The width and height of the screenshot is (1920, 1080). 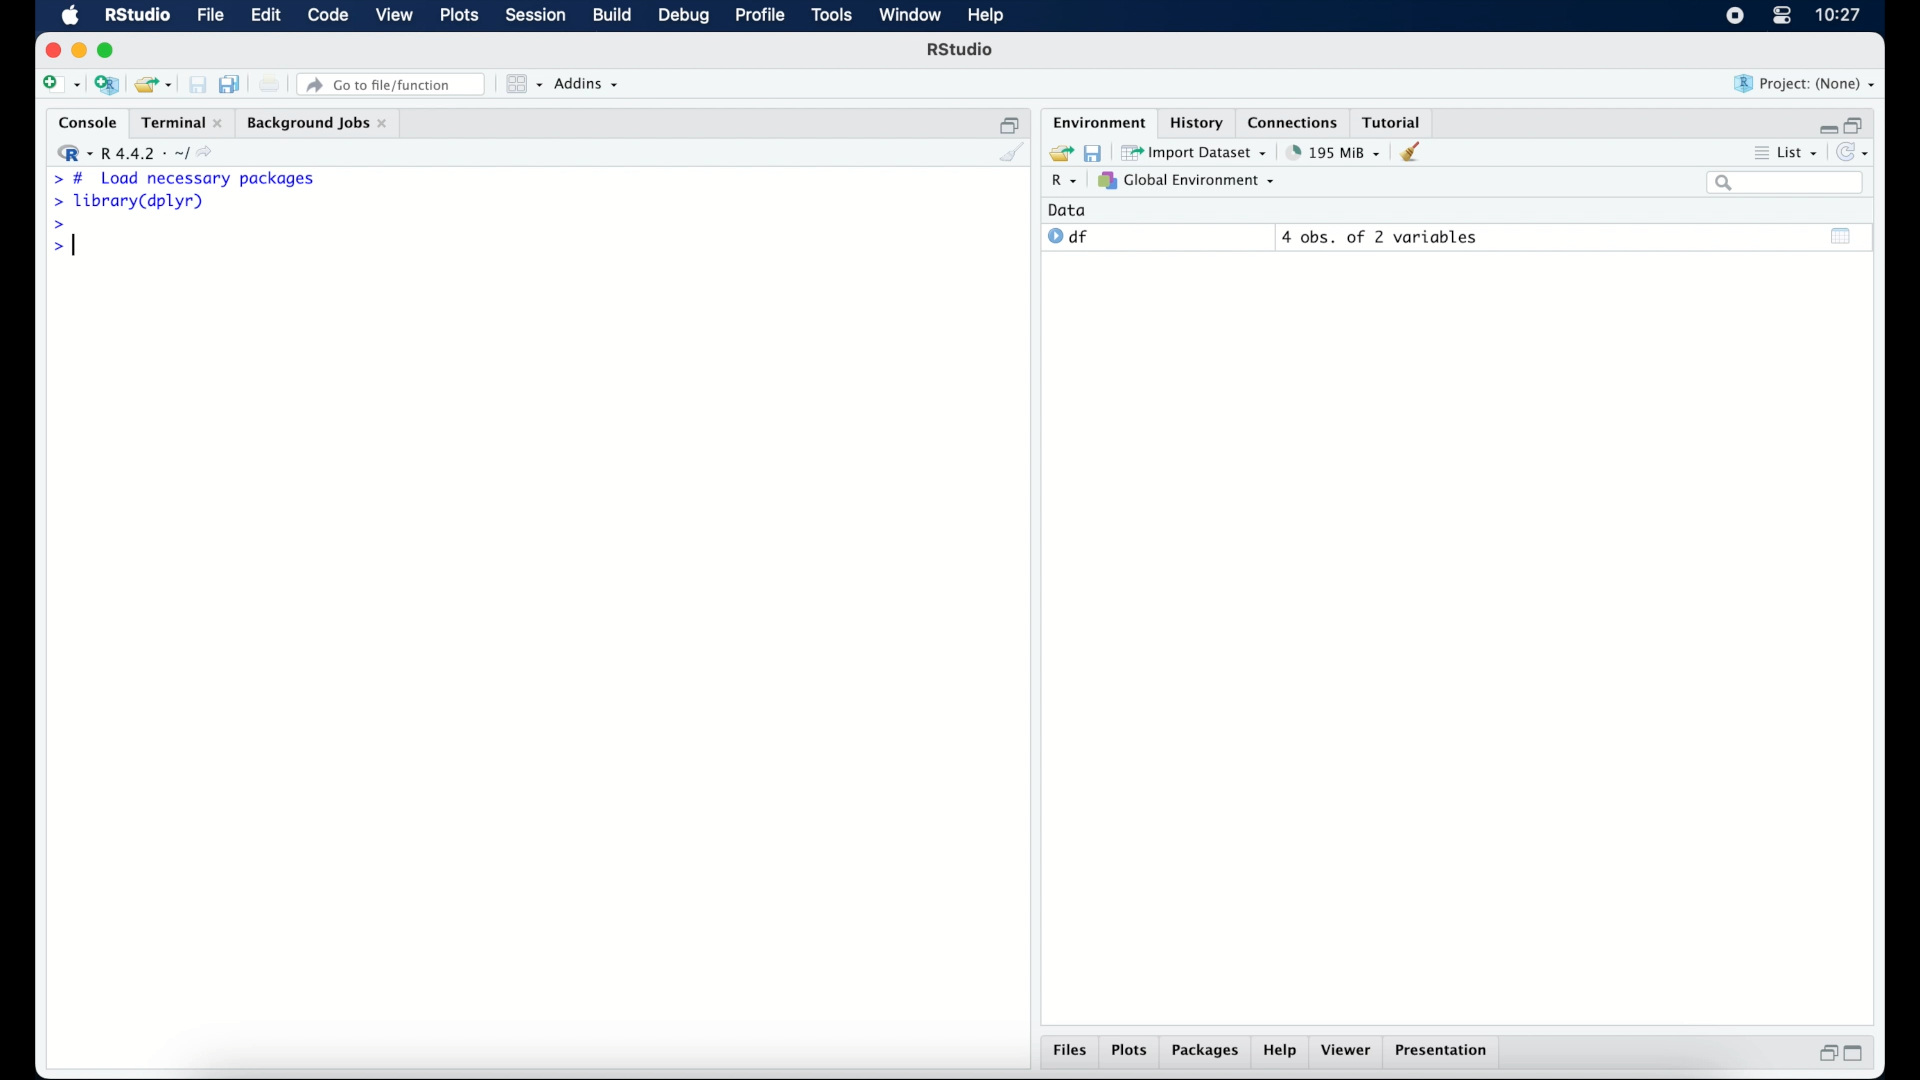 I want to click on command prompt, so click(x=58, y=249).